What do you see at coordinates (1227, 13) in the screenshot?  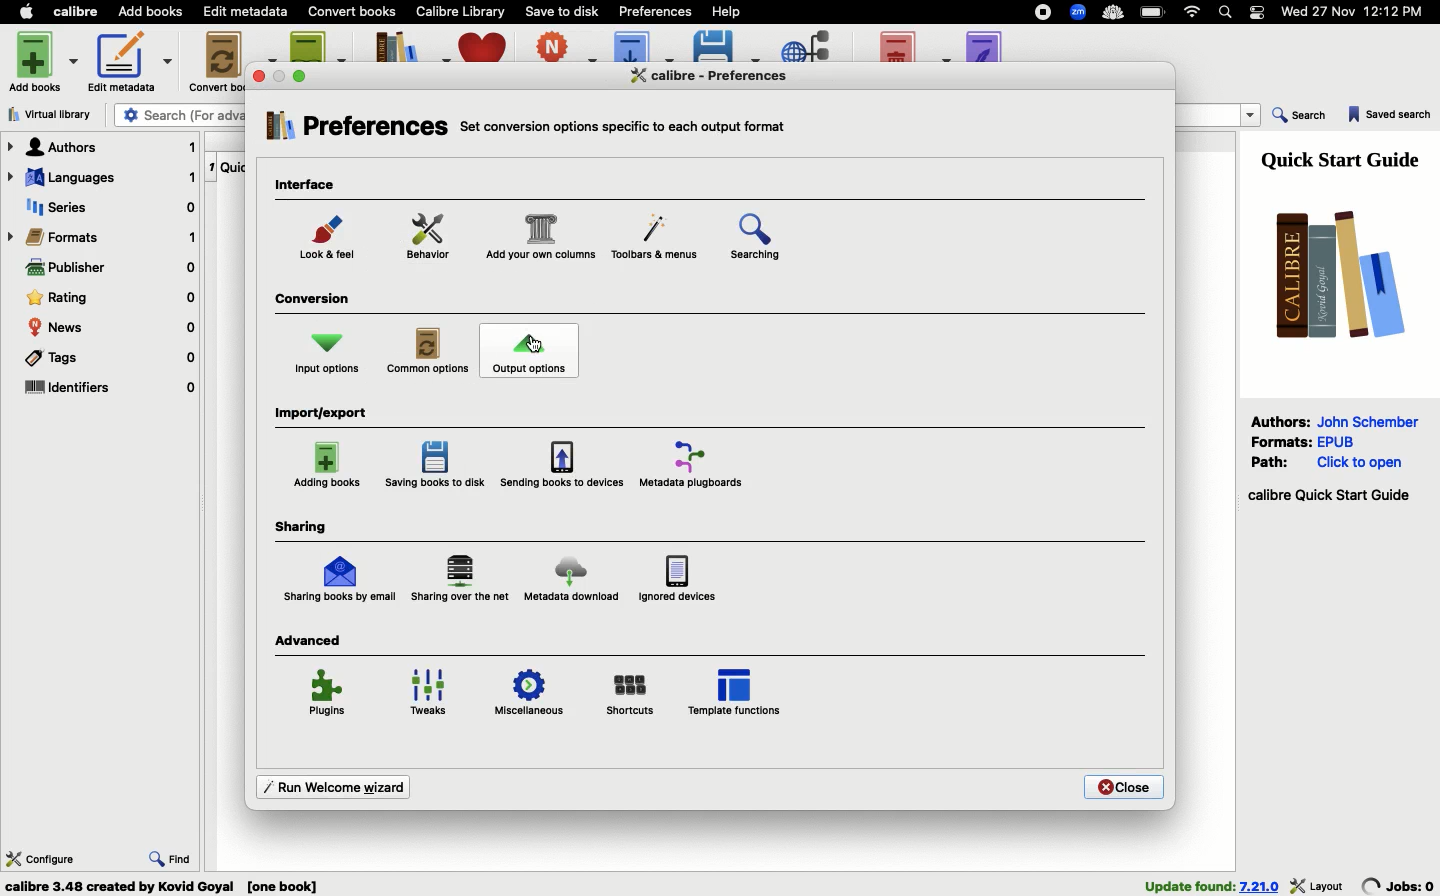 I see `Search bar` at bounding box center [1227, 13].